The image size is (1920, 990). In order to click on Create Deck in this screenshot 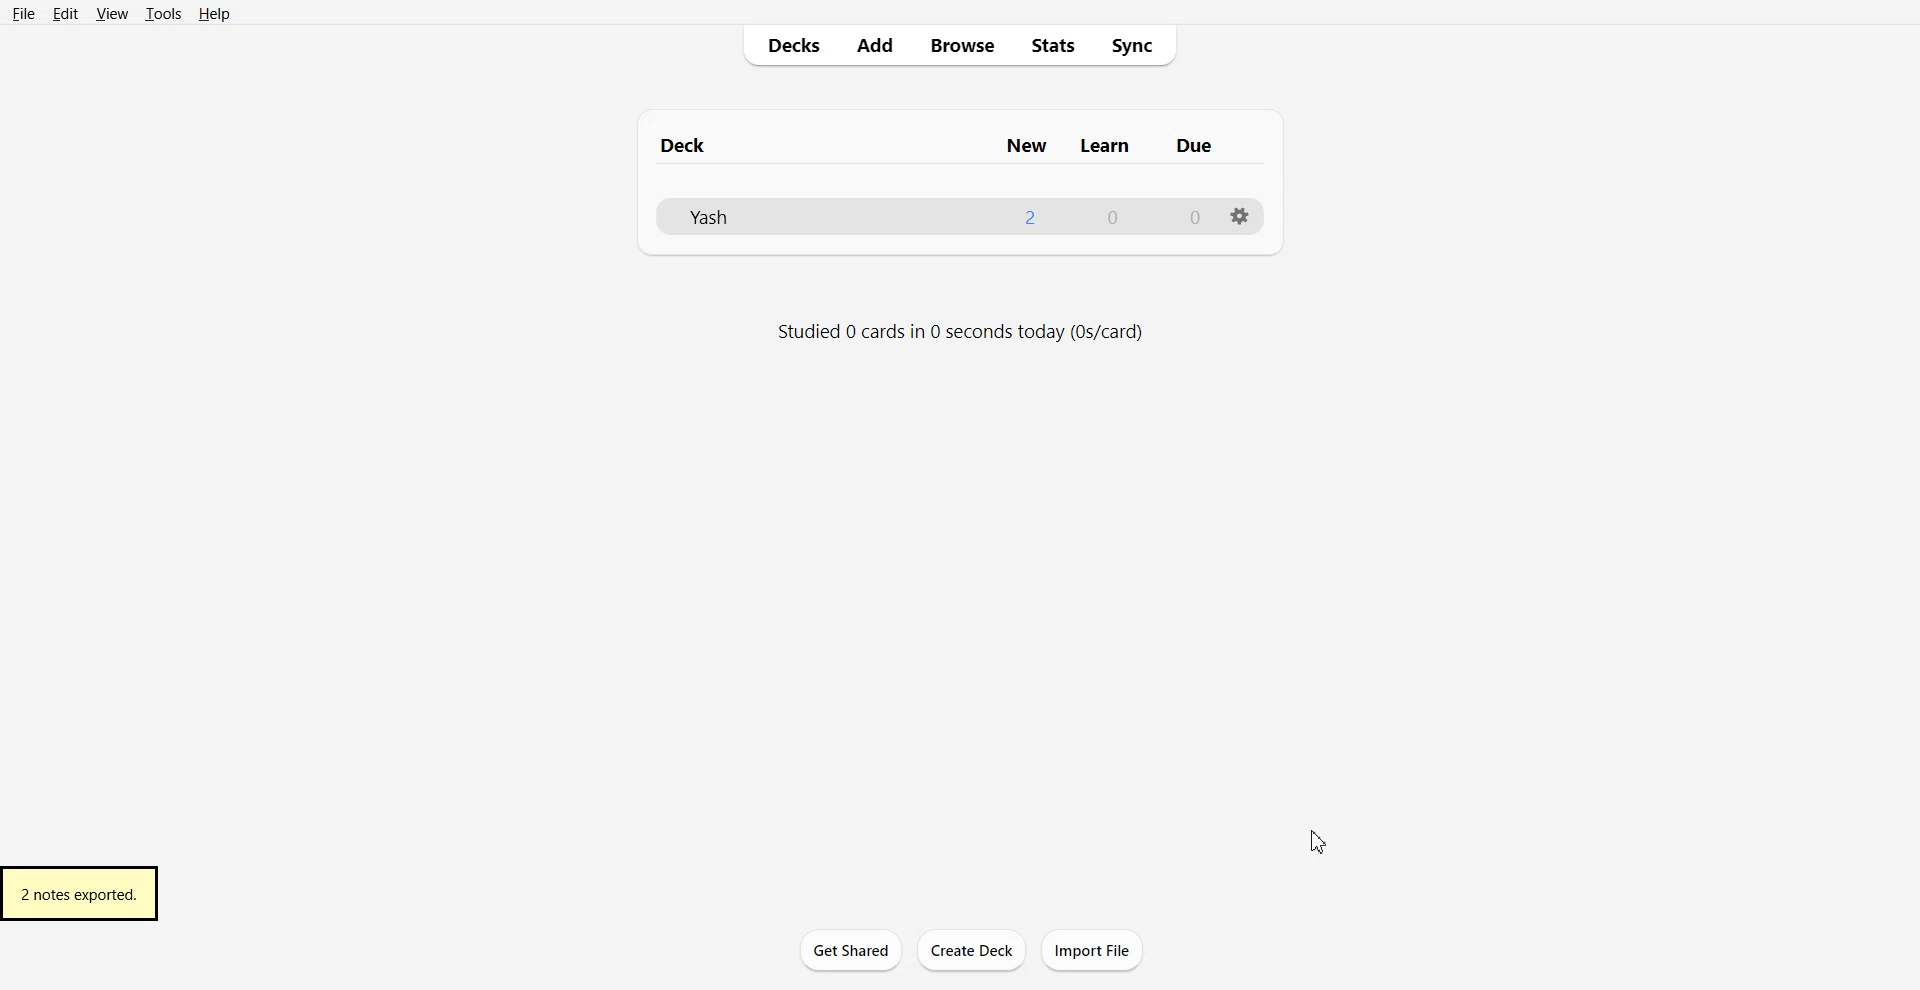, I will do `click(971, 950)`.